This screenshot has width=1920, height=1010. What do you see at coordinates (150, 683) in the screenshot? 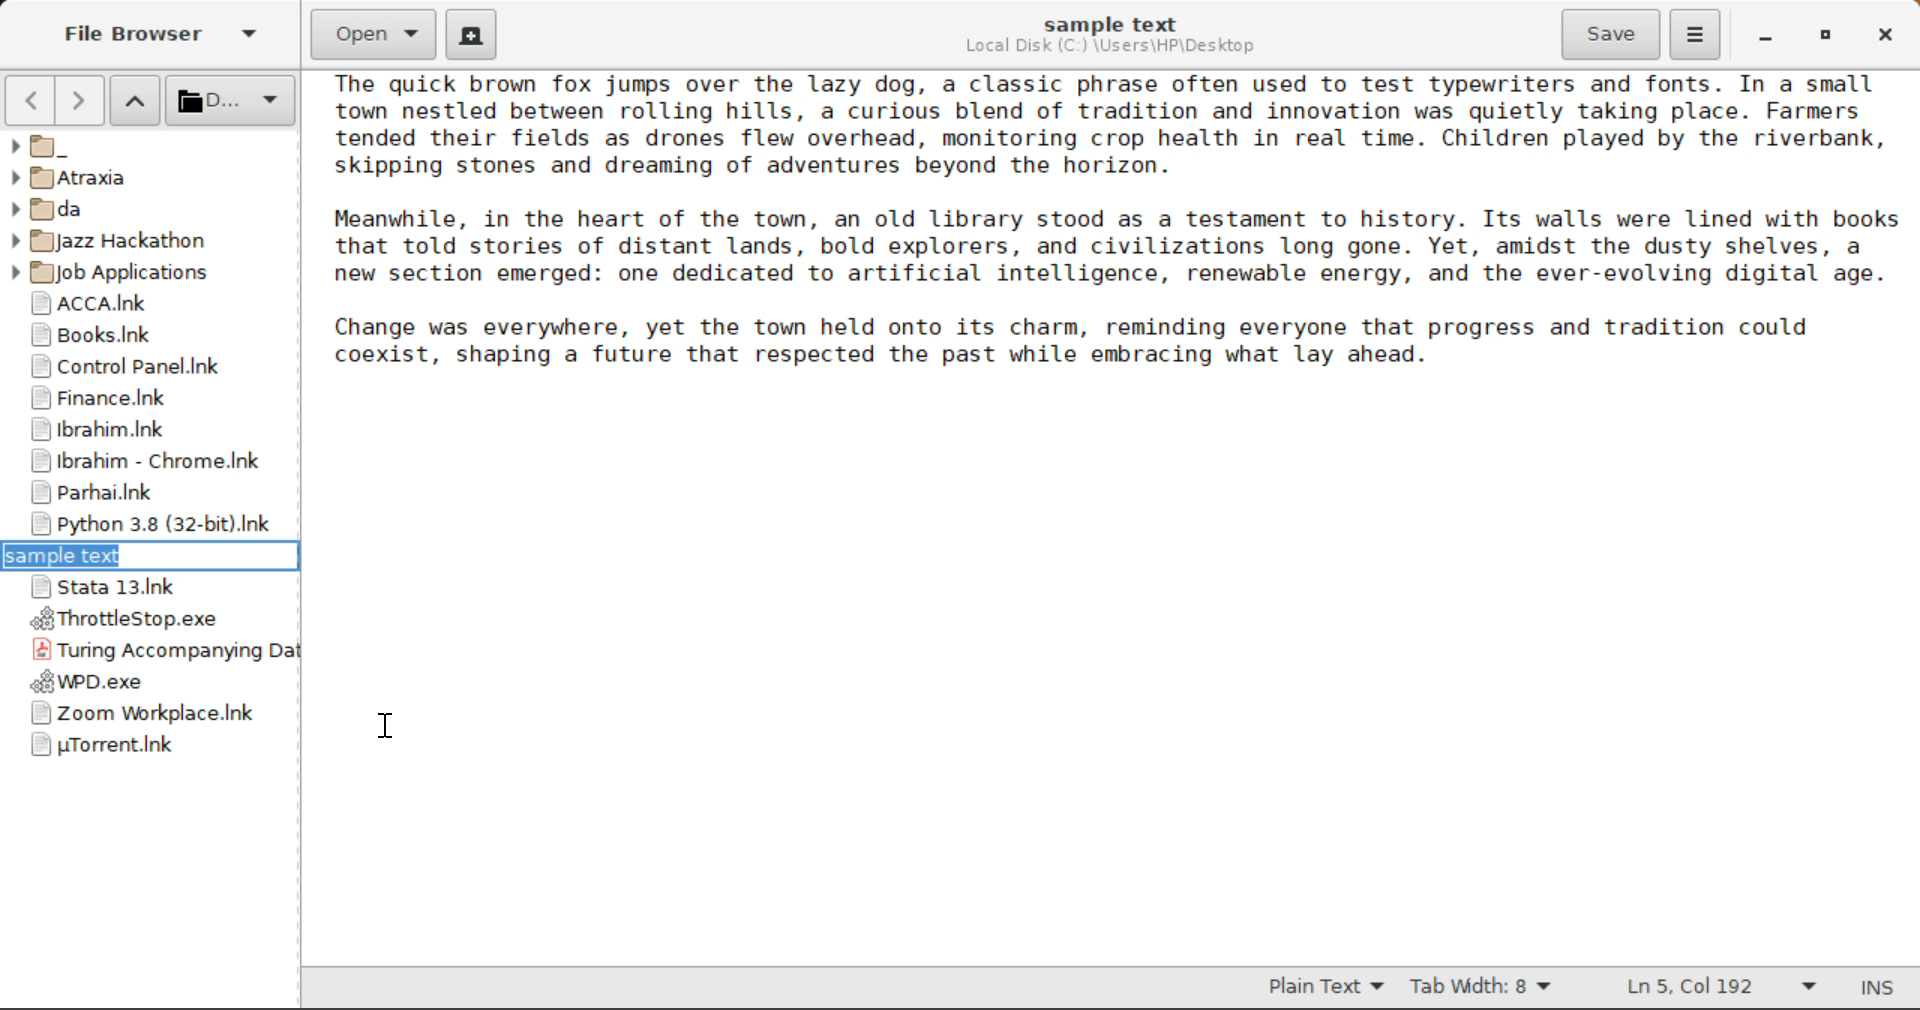
I see `WPD Application` at bounding box center [150, 683].